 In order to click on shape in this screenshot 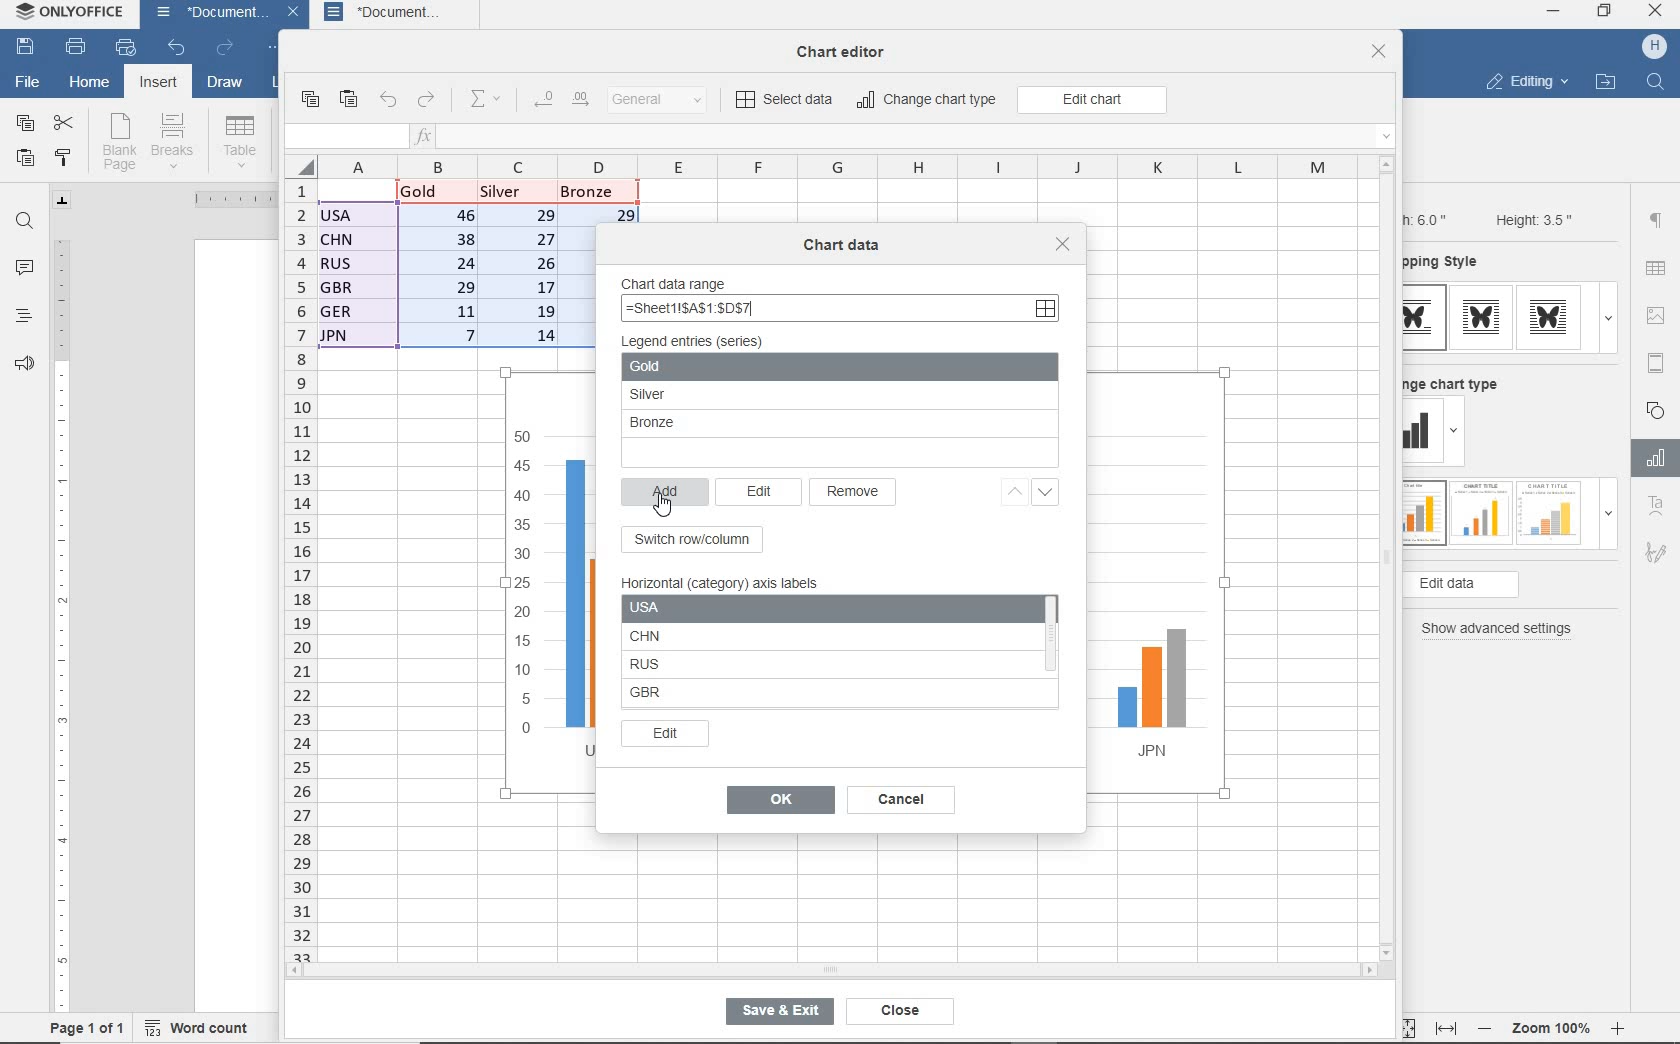, I will do `click(1655, 410)`.